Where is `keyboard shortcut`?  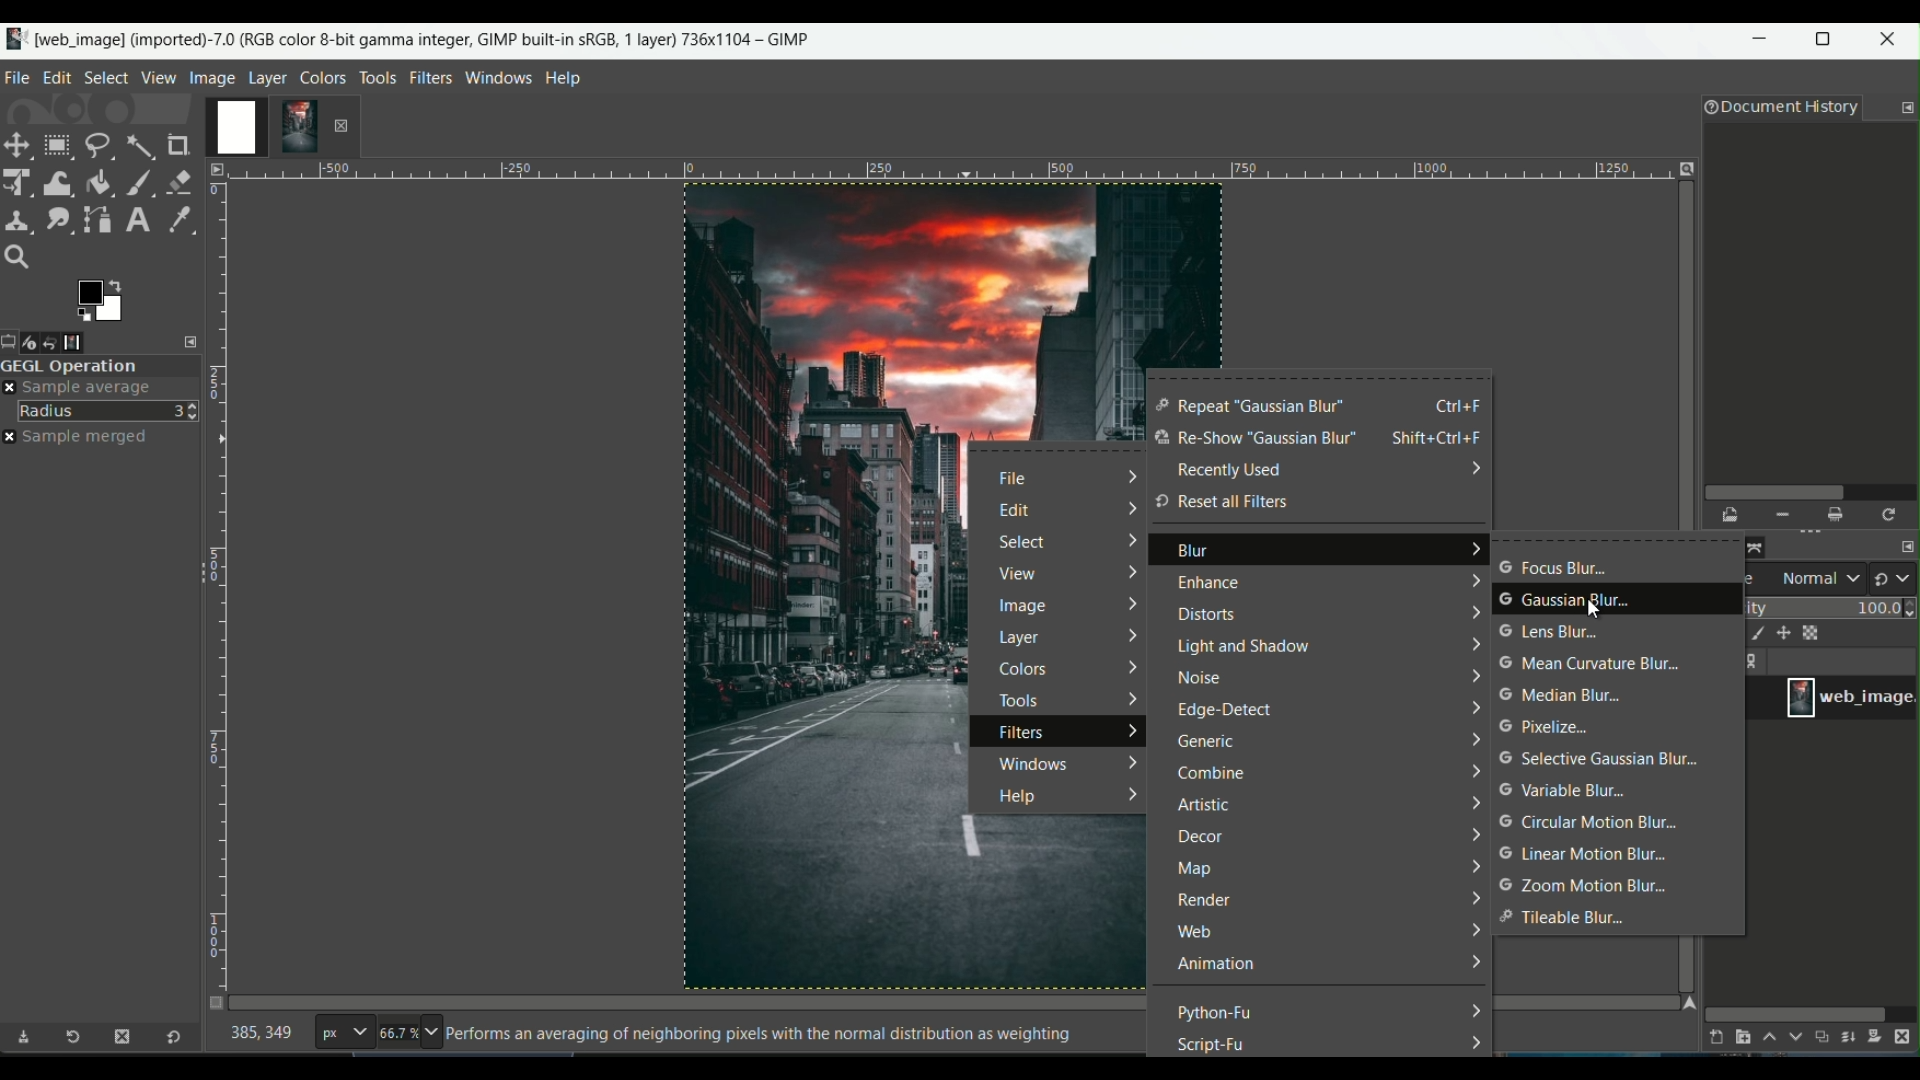
keyboard shortcut is located at coordinates (1442, 439).